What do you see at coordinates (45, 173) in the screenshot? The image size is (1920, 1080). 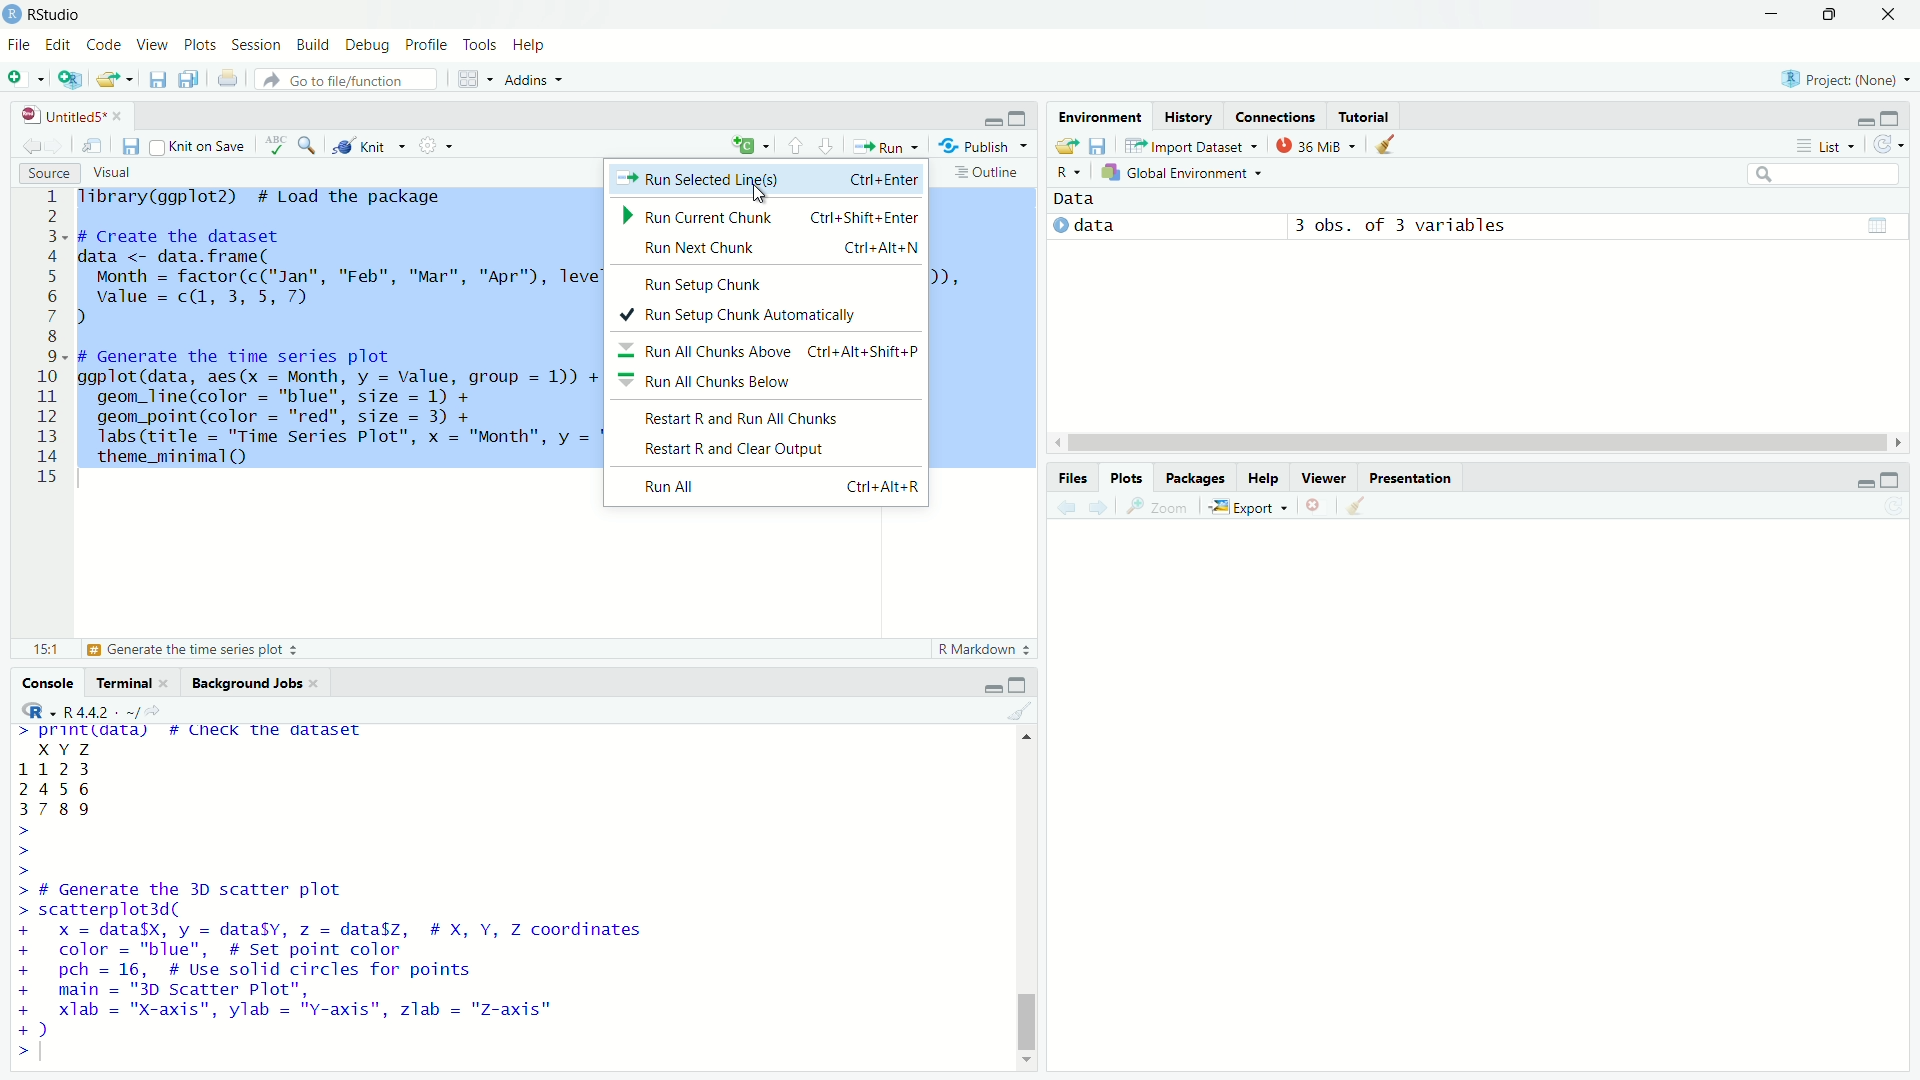 I see `source` at bounding box center [45, 173].